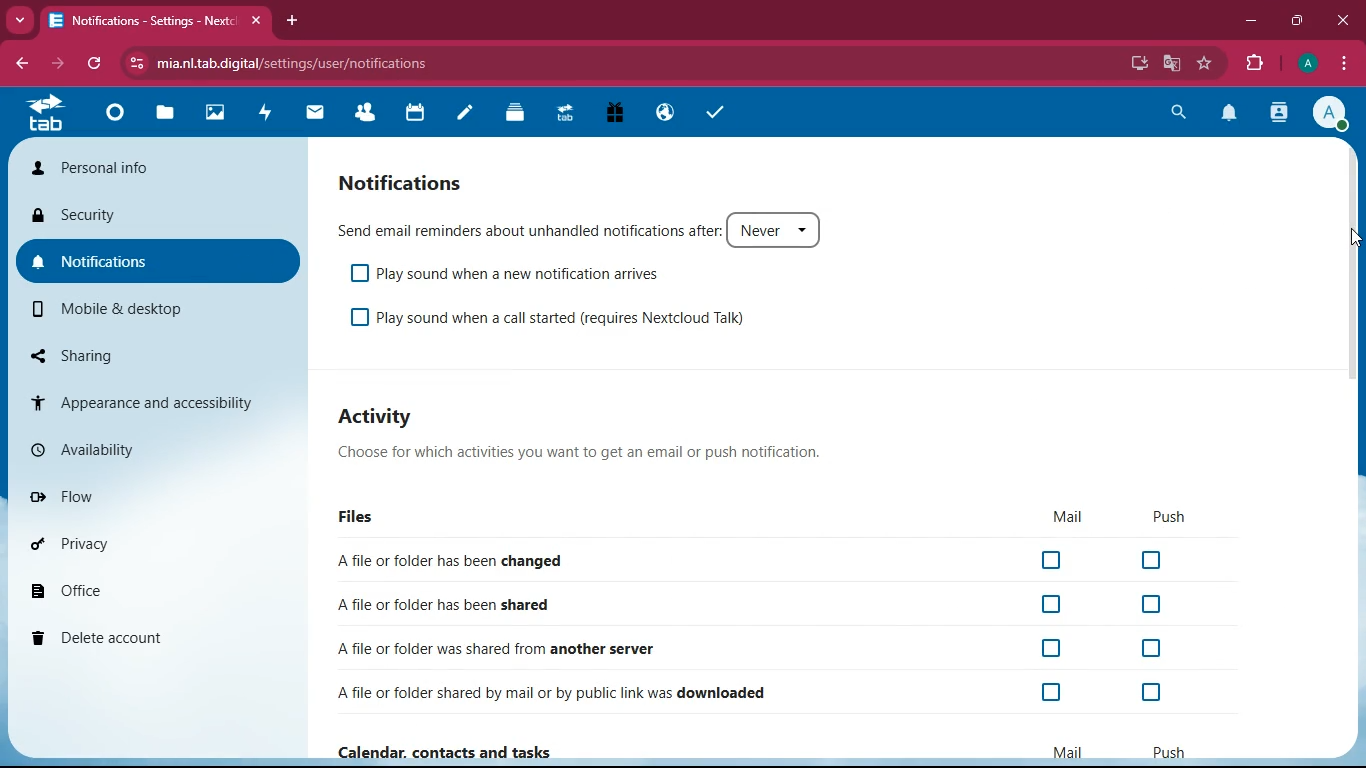  I want to click on play sound when a call started (requires Nextcloud Talk), so click(557, 319).